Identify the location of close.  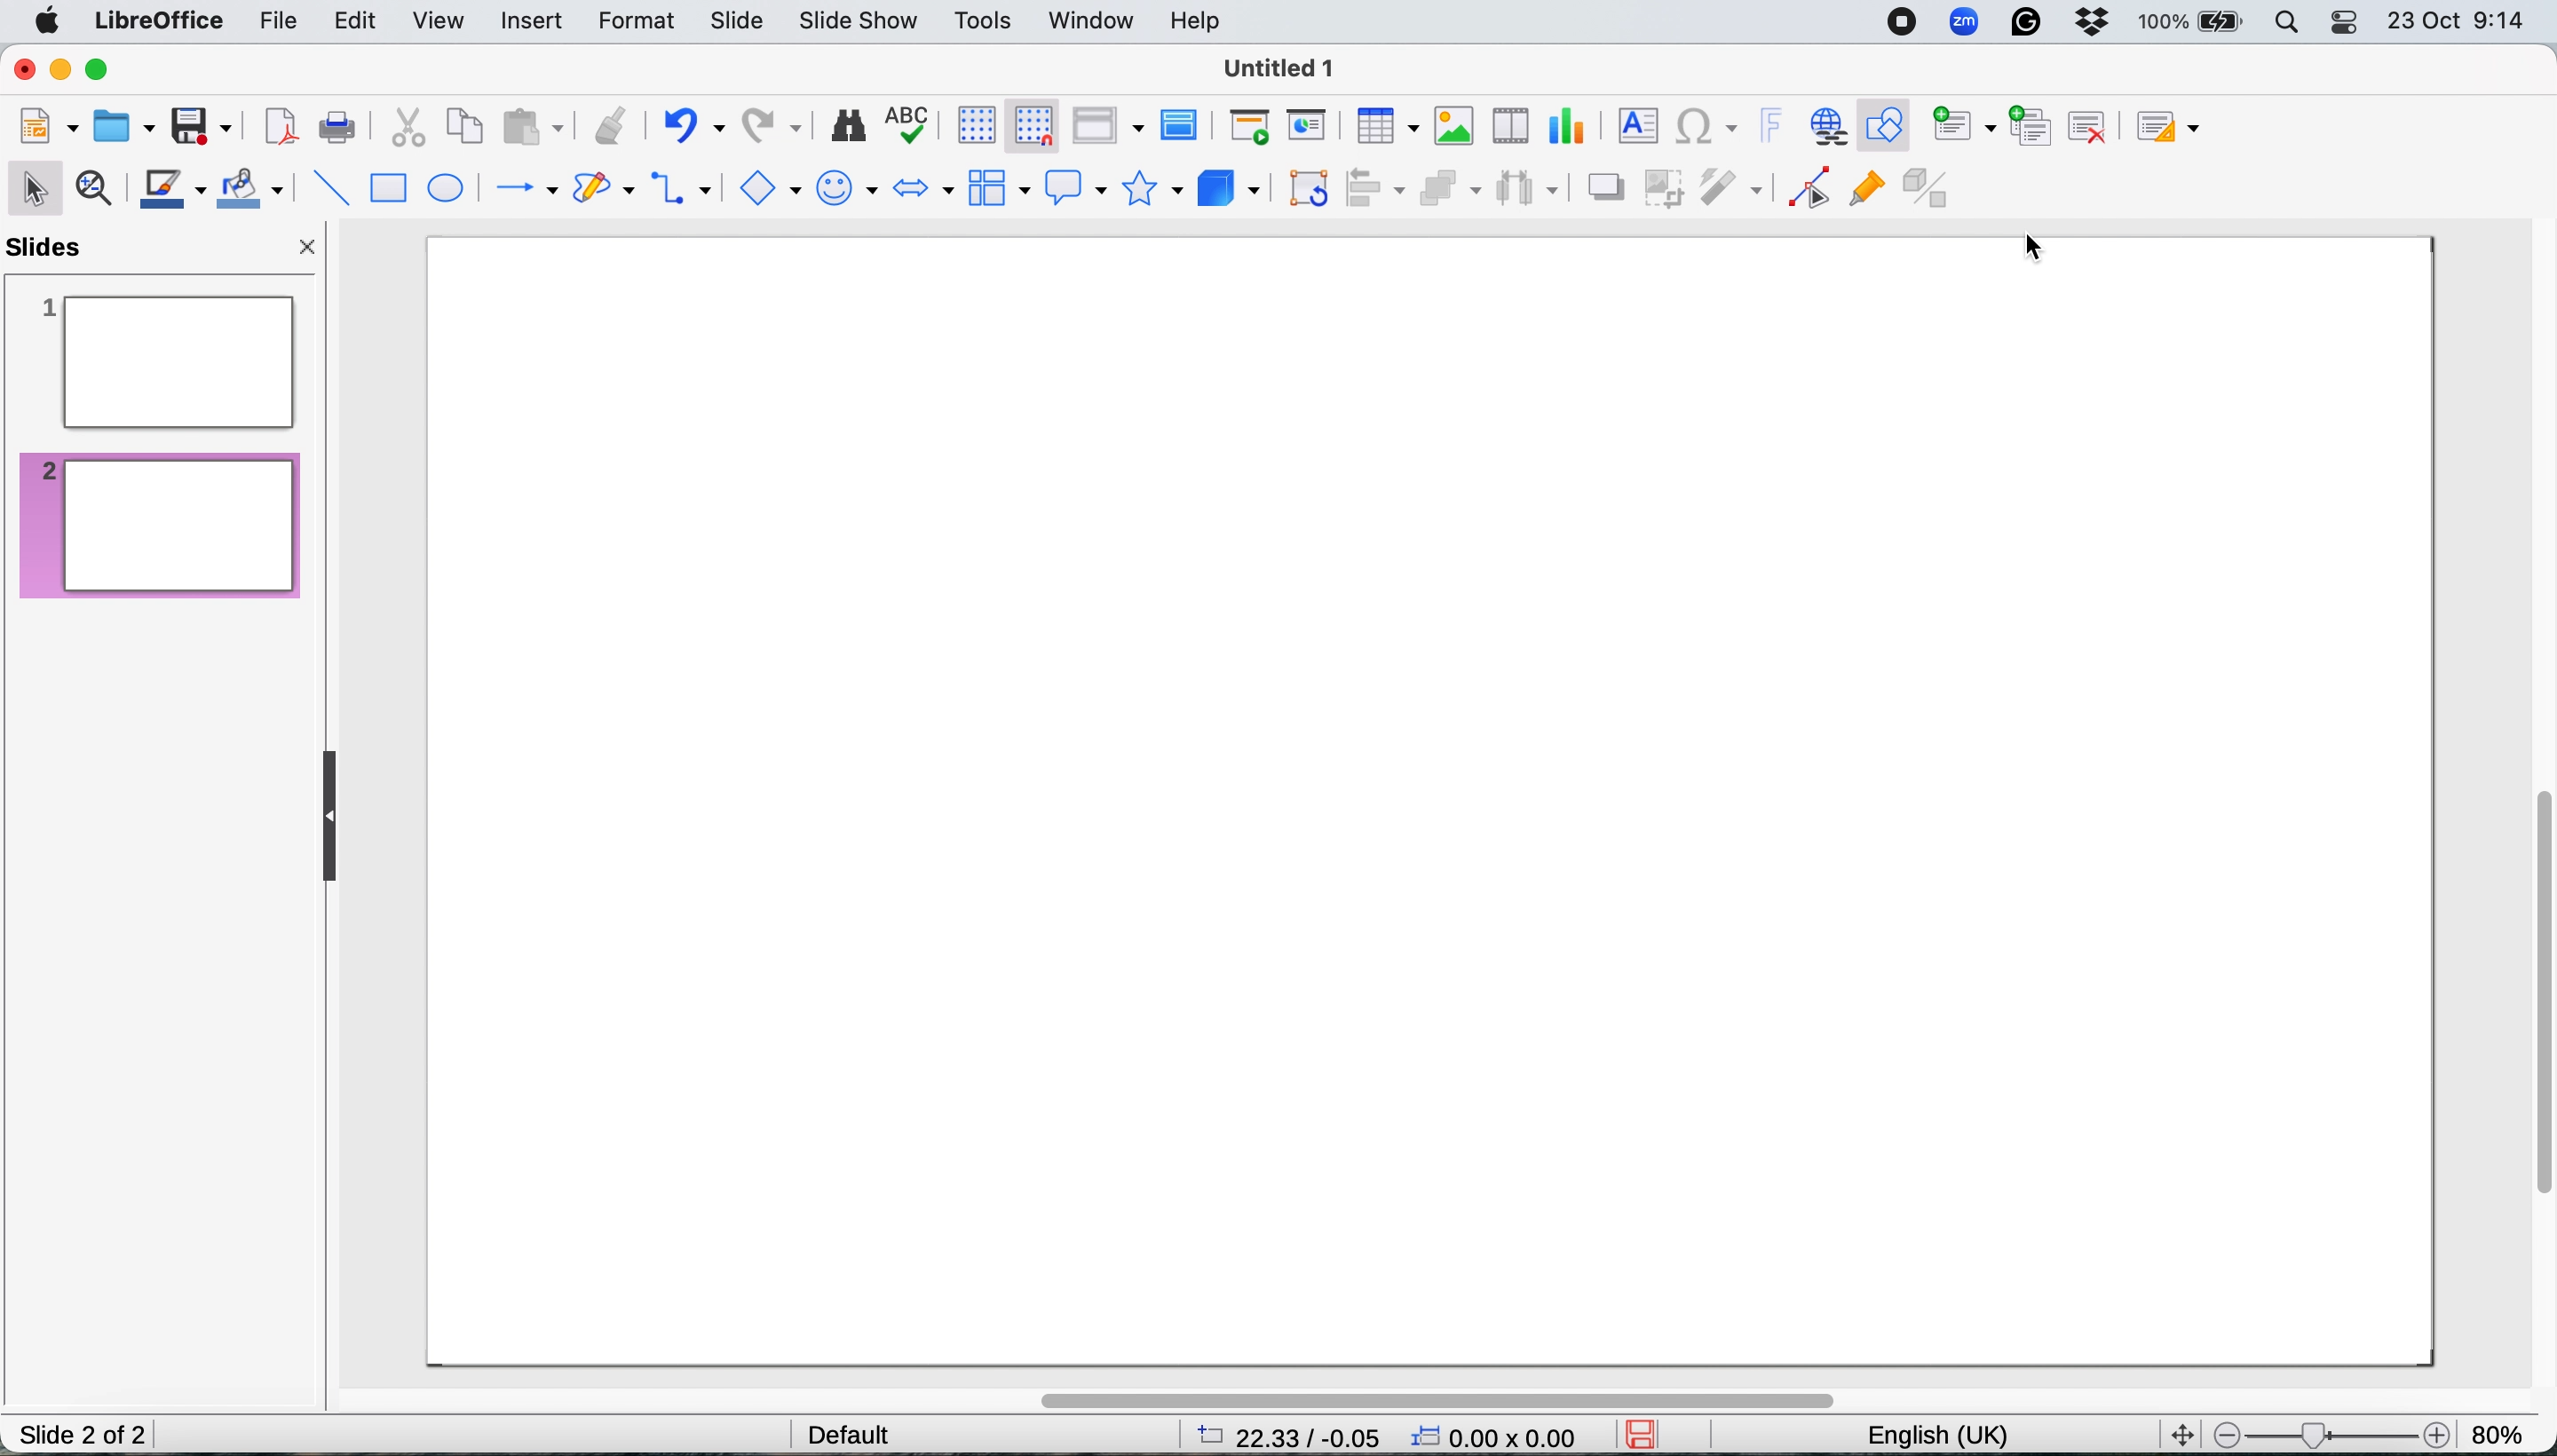
(312, 246).